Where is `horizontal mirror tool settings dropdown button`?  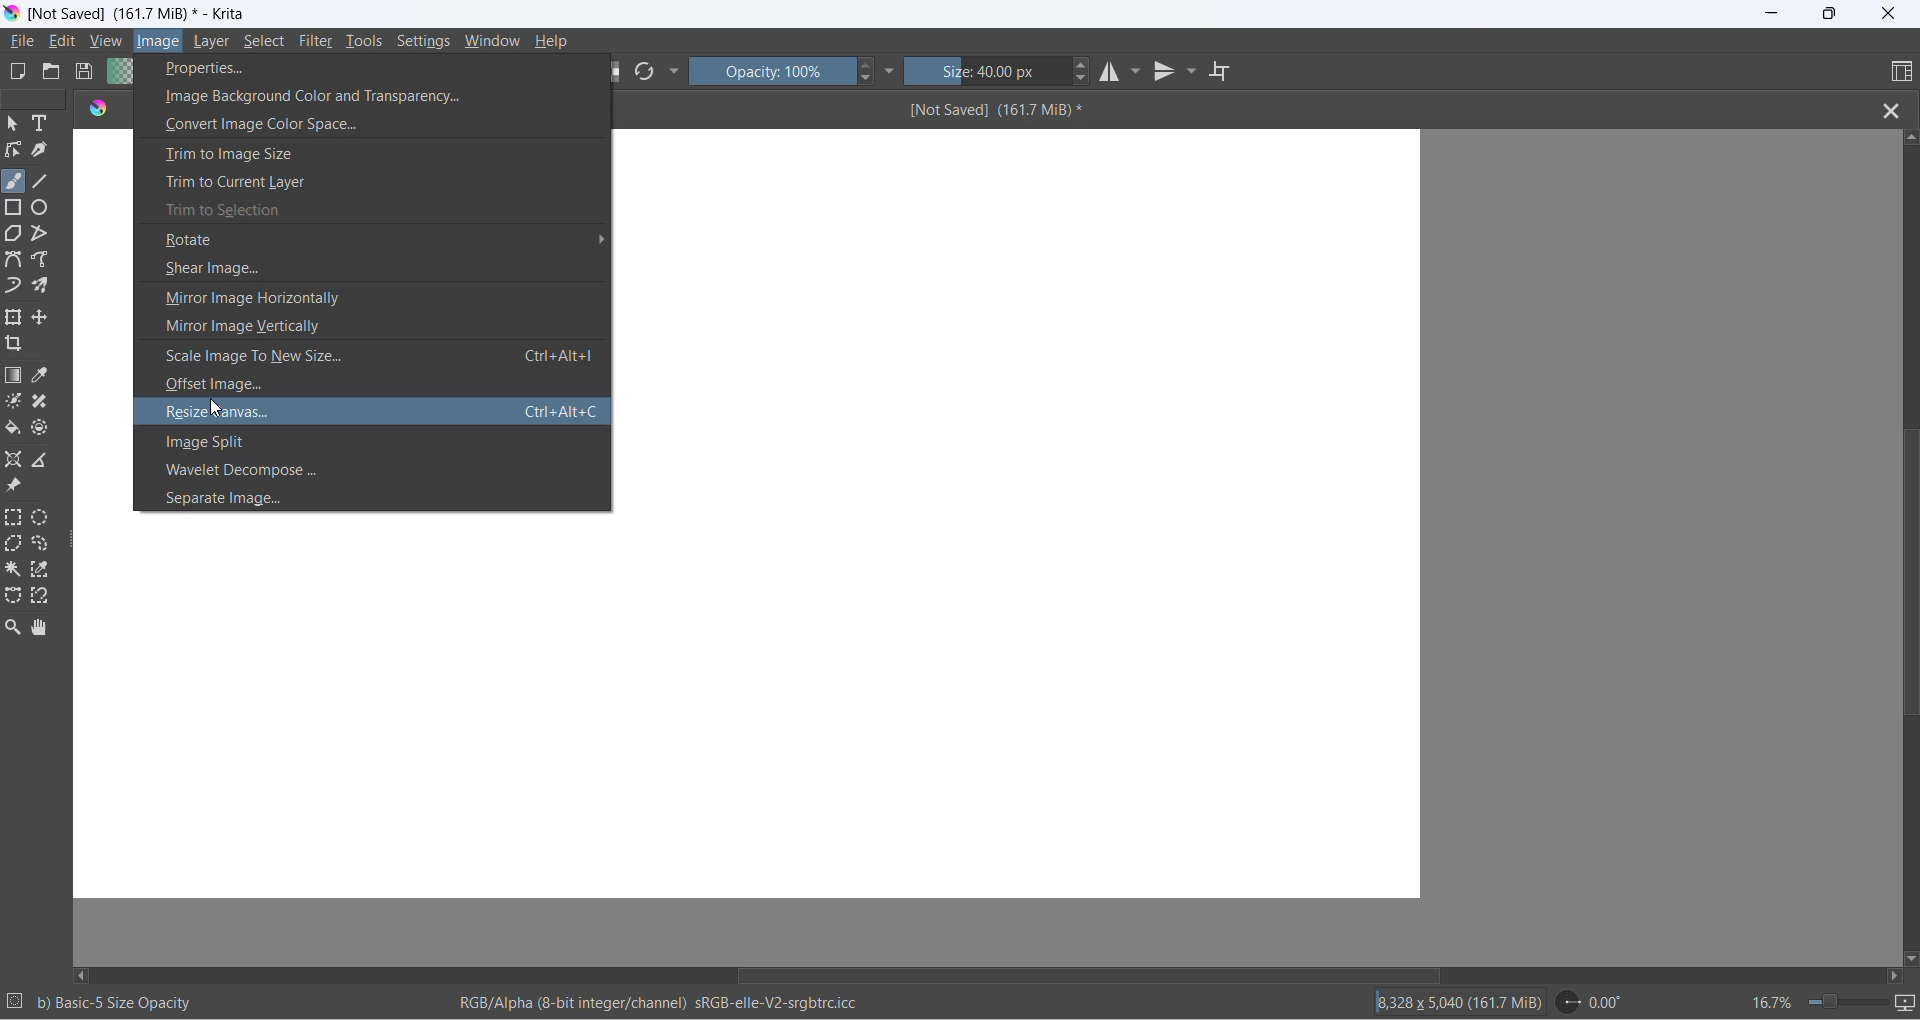
horizontal mirror tool settings dropdown button is located at coordinates (1141, 76).